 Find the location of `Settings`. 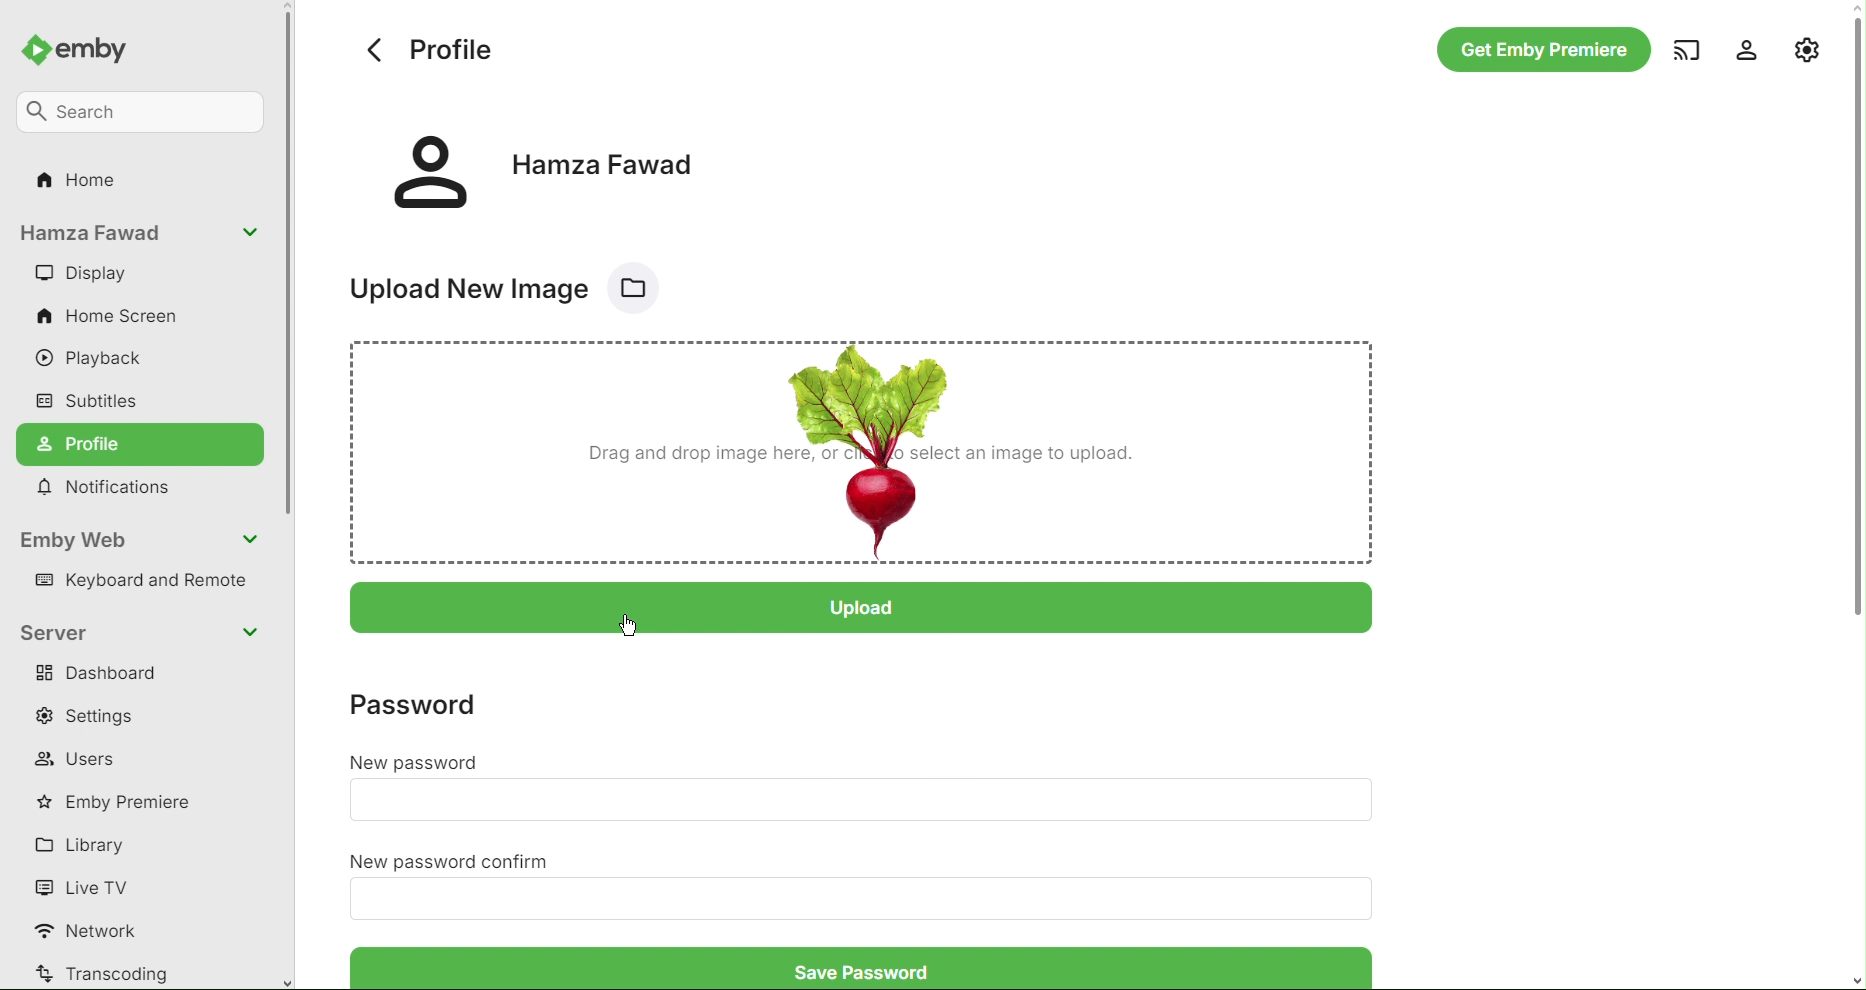

Settings is located at coordinates (1807, 47).